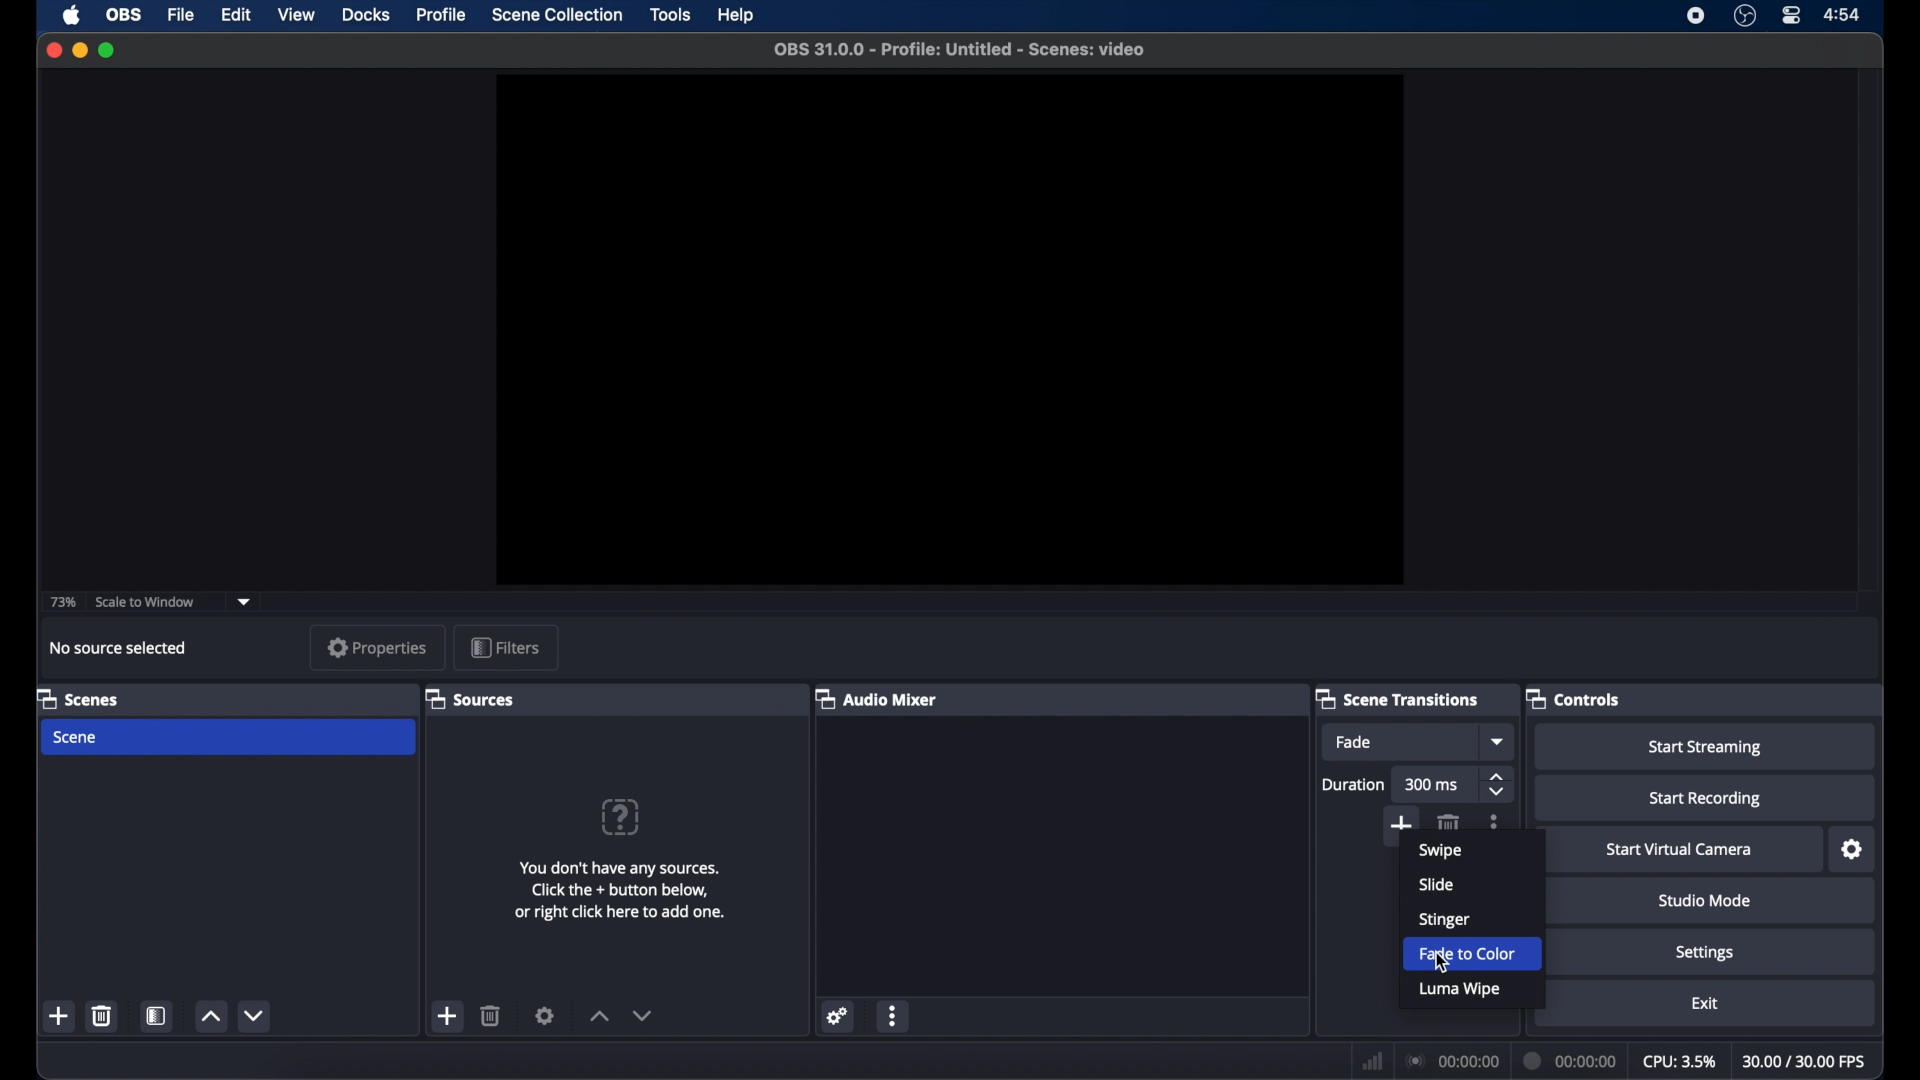 The width and height of the screenshot is (1920, 1080). I want to click on scene, so click(76, 739).